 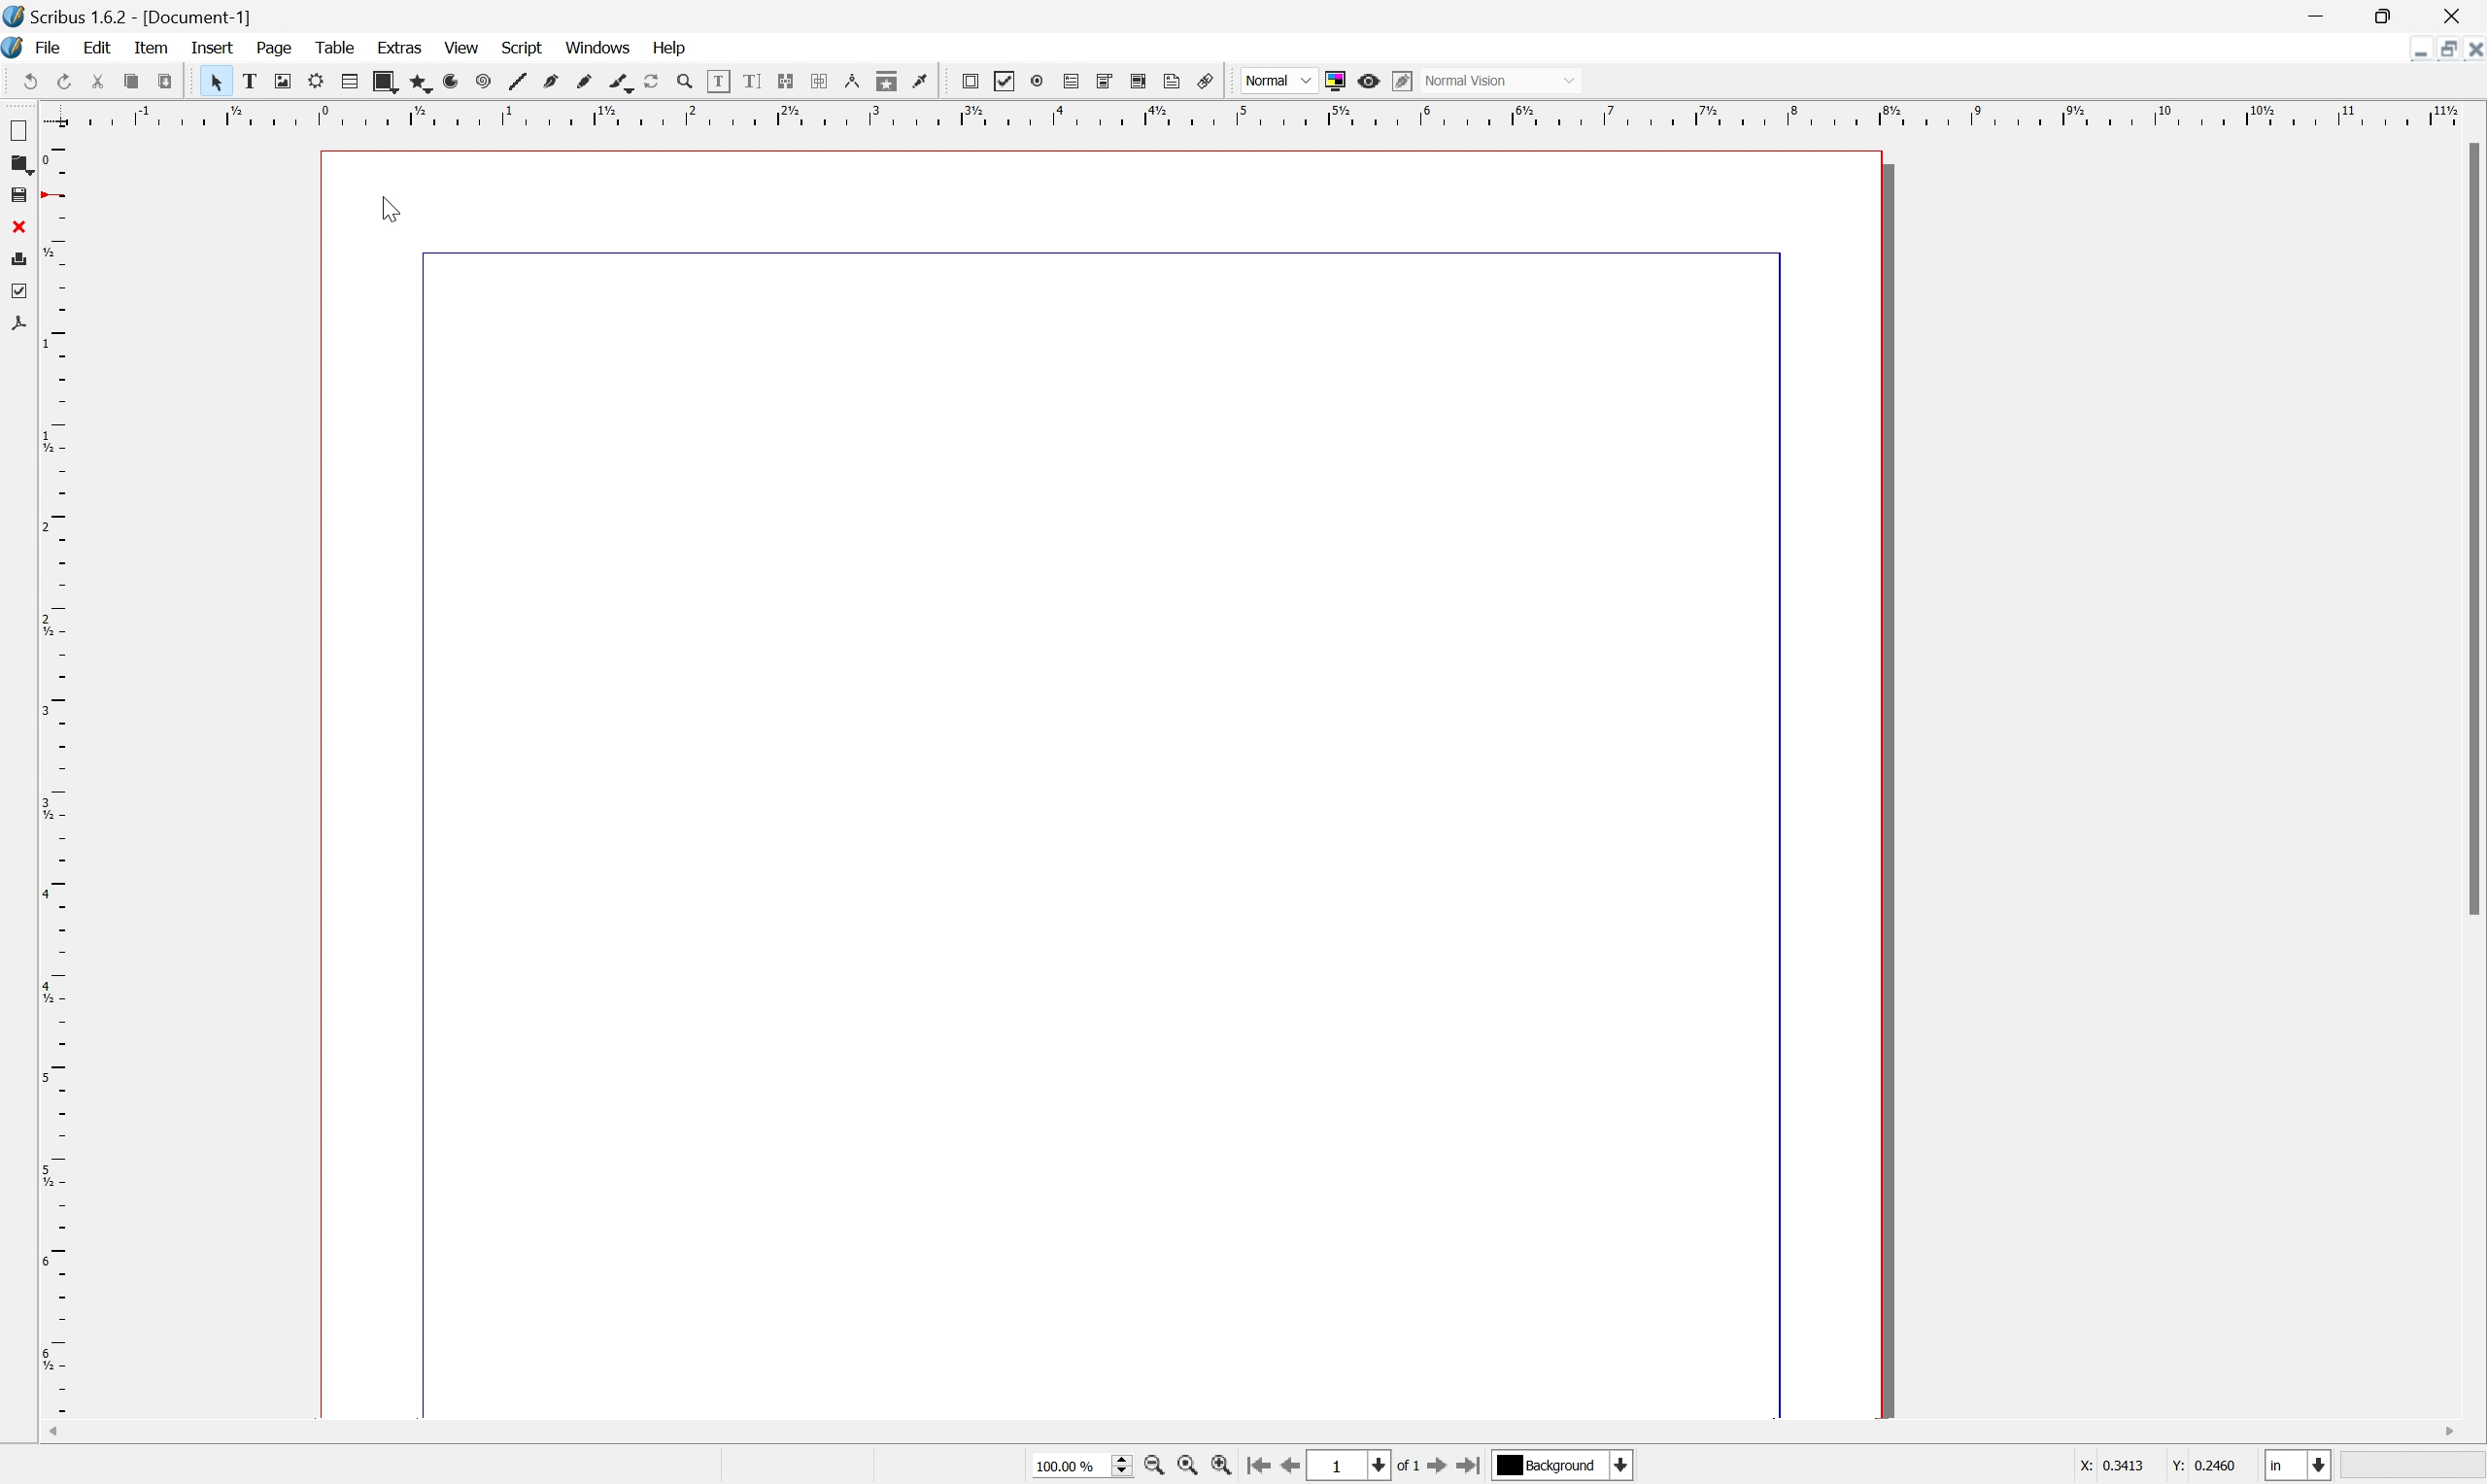 I want to click on script, so click(x=525, y=50).